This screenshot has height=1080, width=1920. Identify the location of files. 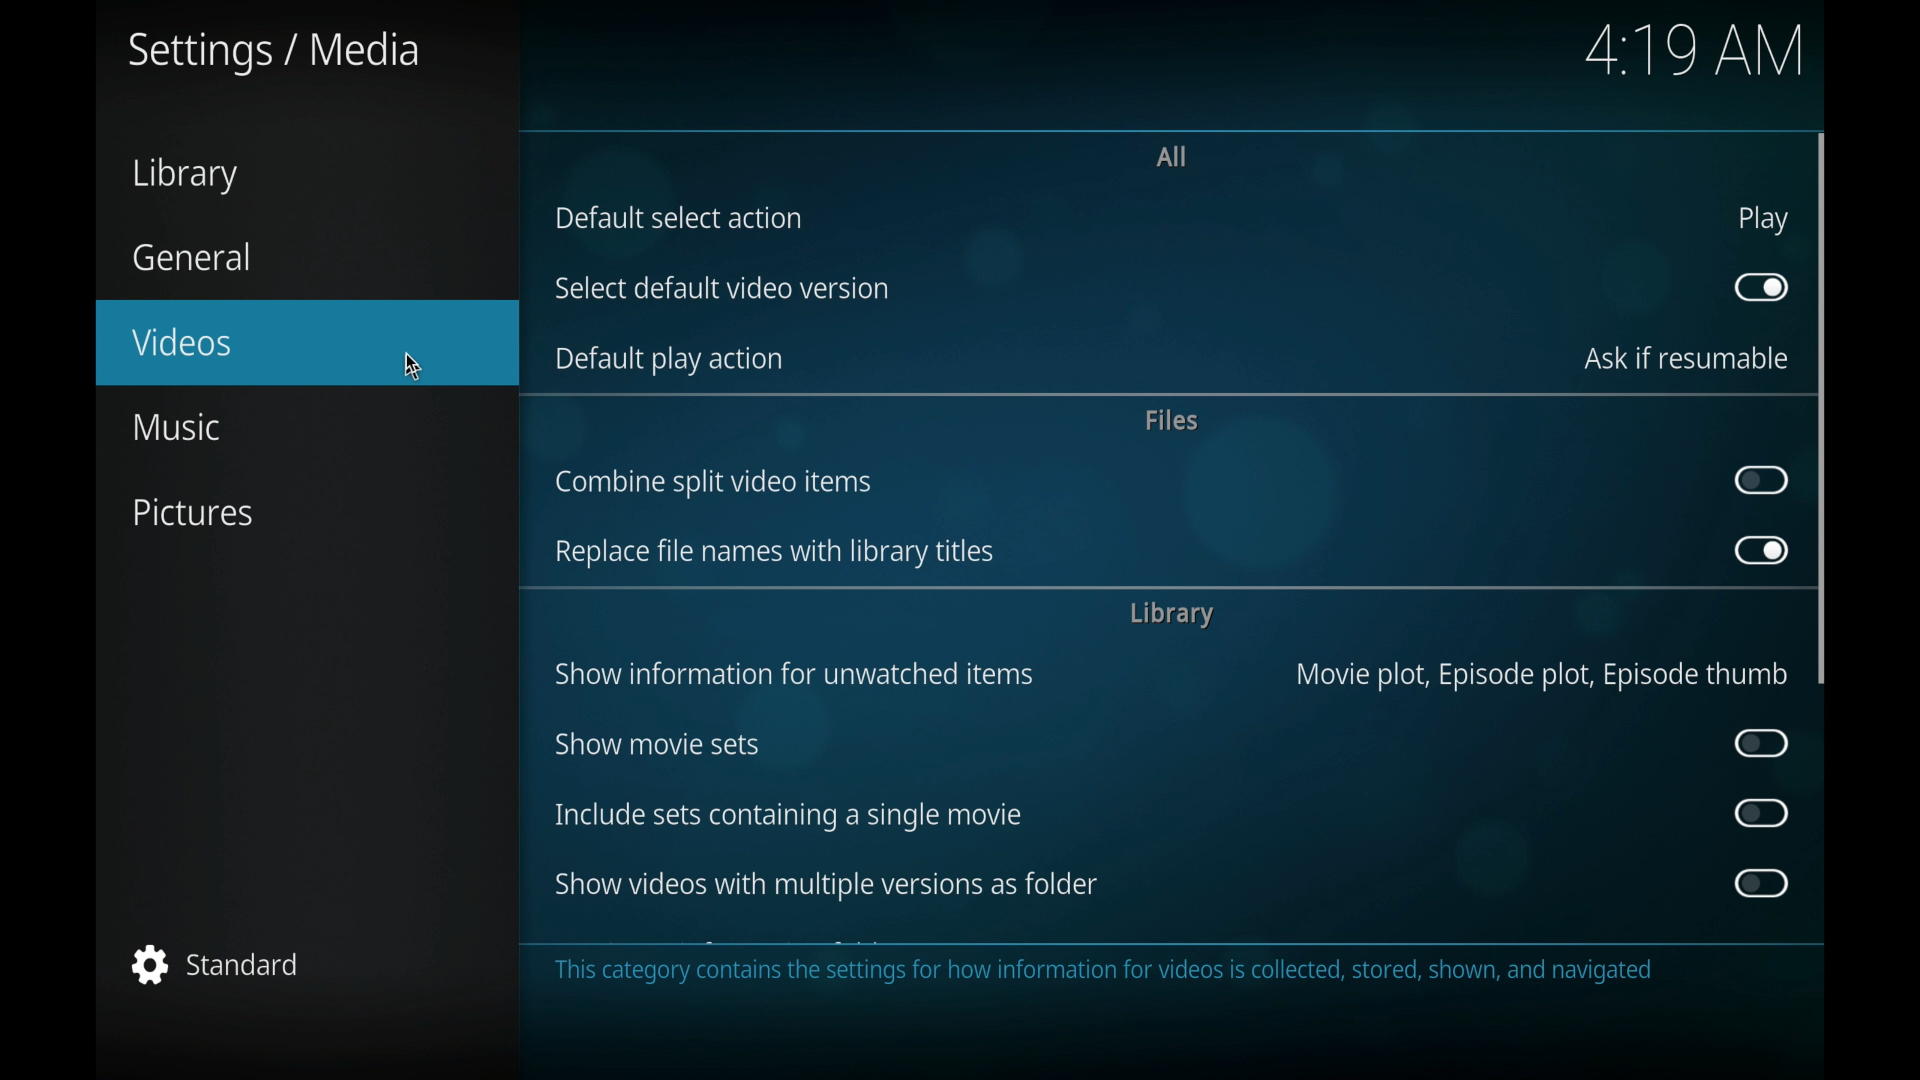
(1174, 421).